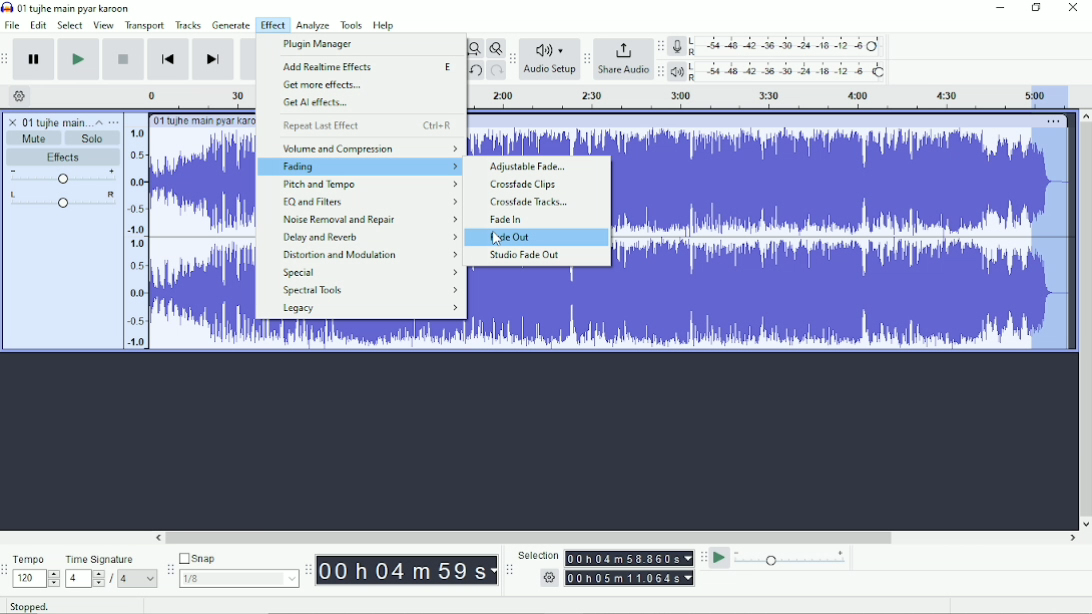  What do you see at coordinates (368, 149) in the screenshot?
I see `volume and Compression` at bounding box center [368, 149].